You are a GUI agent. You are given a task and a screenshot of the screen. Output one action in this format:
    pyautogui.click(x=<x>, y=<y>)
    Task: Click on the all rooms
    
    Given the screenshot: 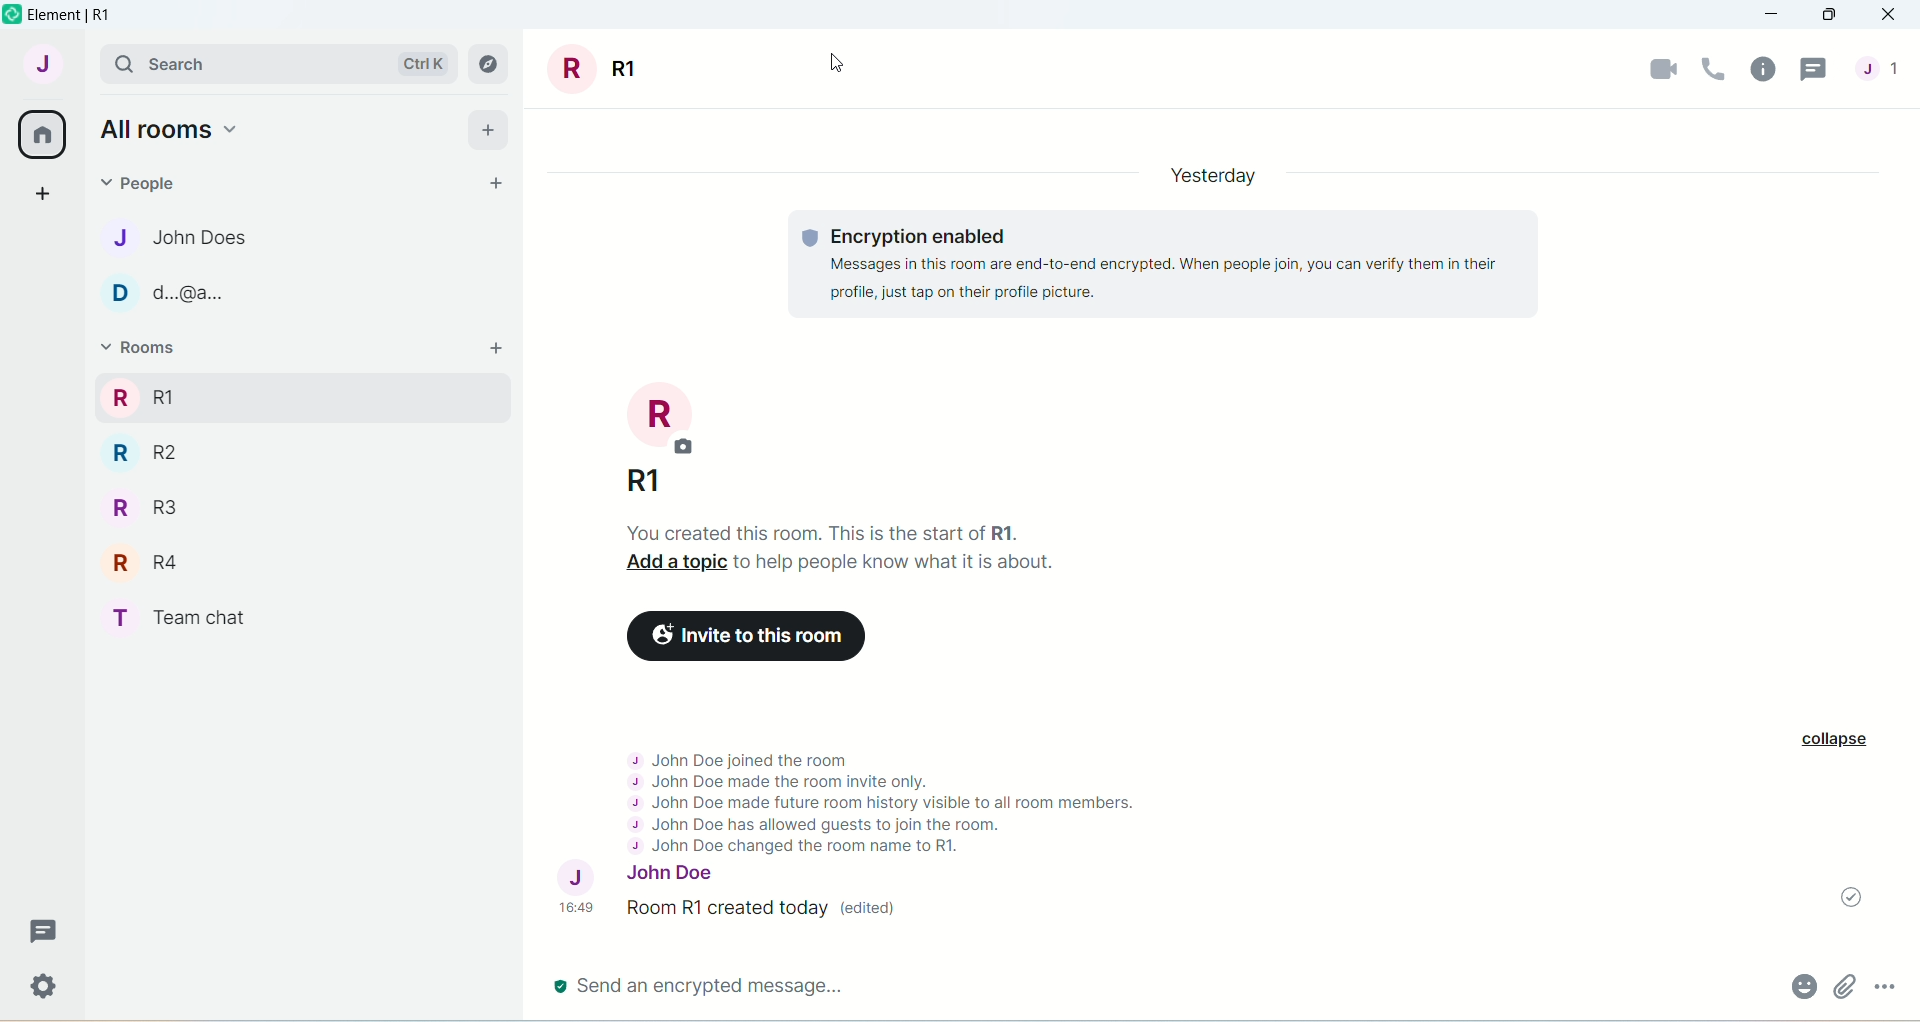 What is the action you would take?
    pyautogui.click(x=166, y=131)
    